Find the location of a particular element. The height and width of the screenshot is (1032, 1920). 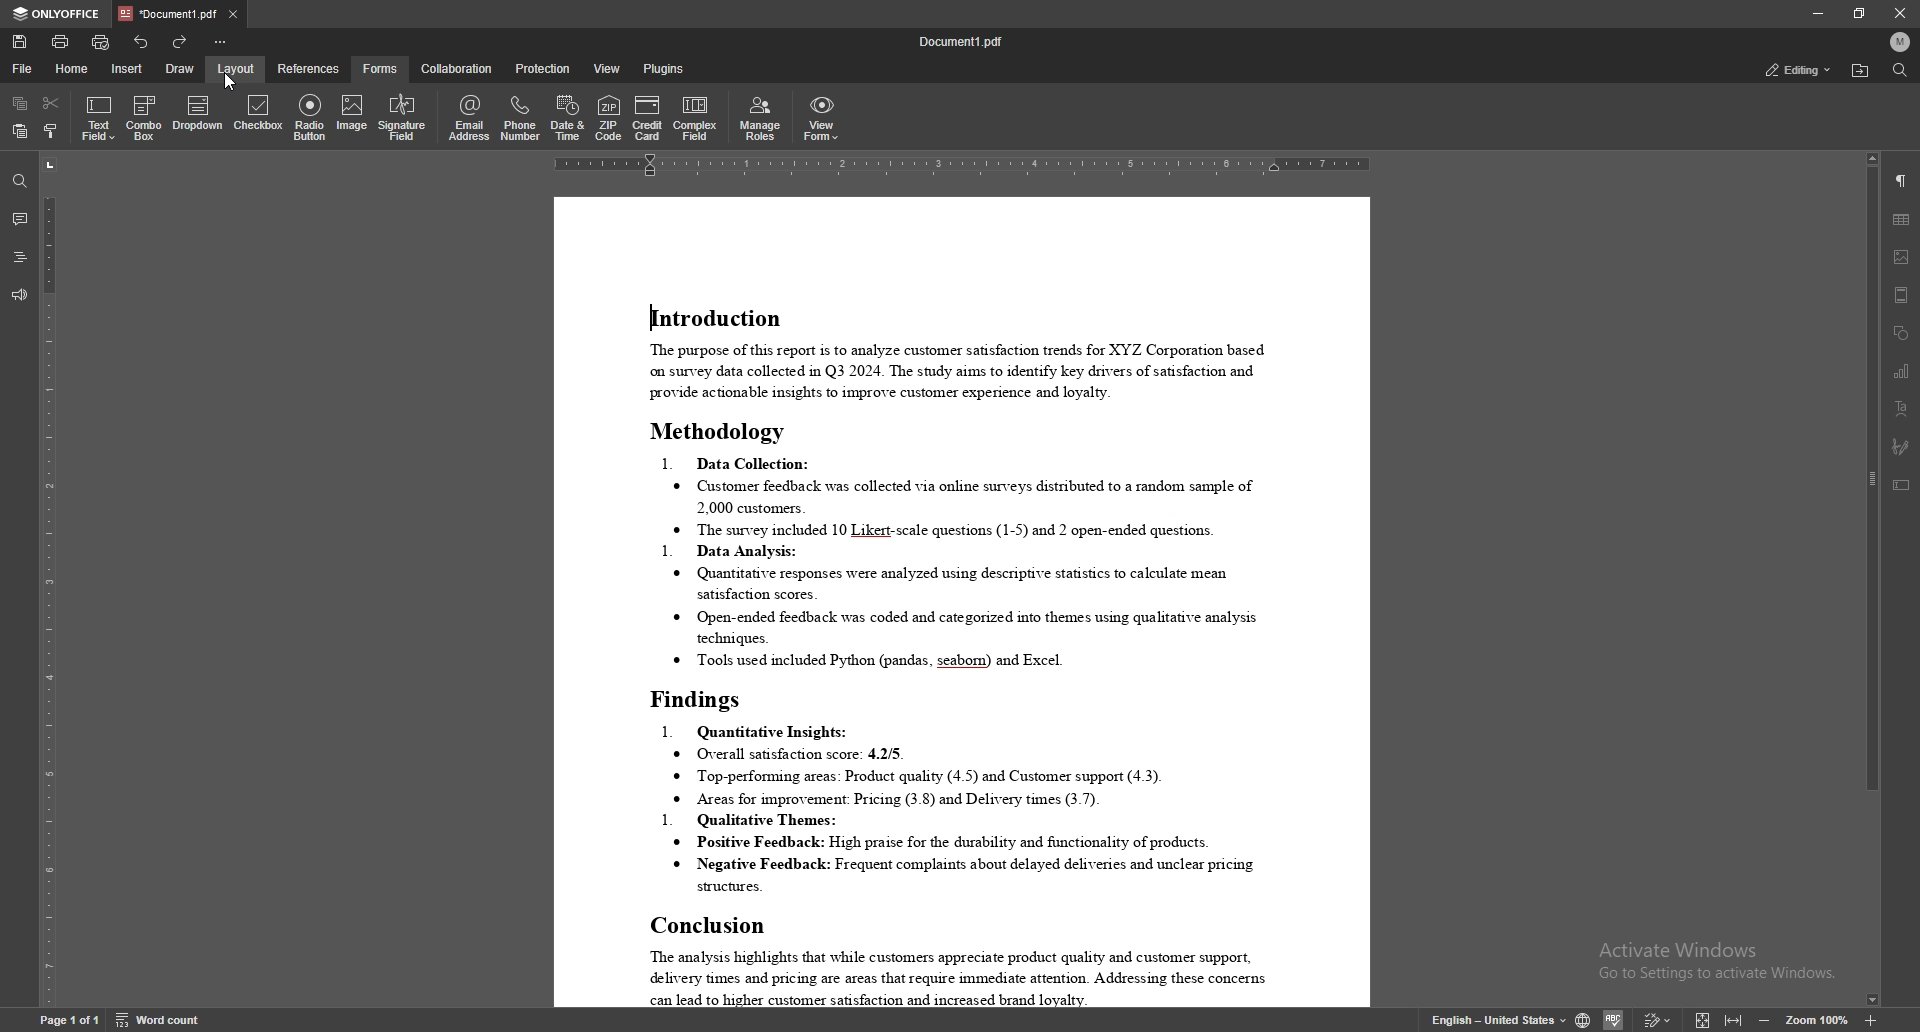

zip code is located at coordinates (611, 116).